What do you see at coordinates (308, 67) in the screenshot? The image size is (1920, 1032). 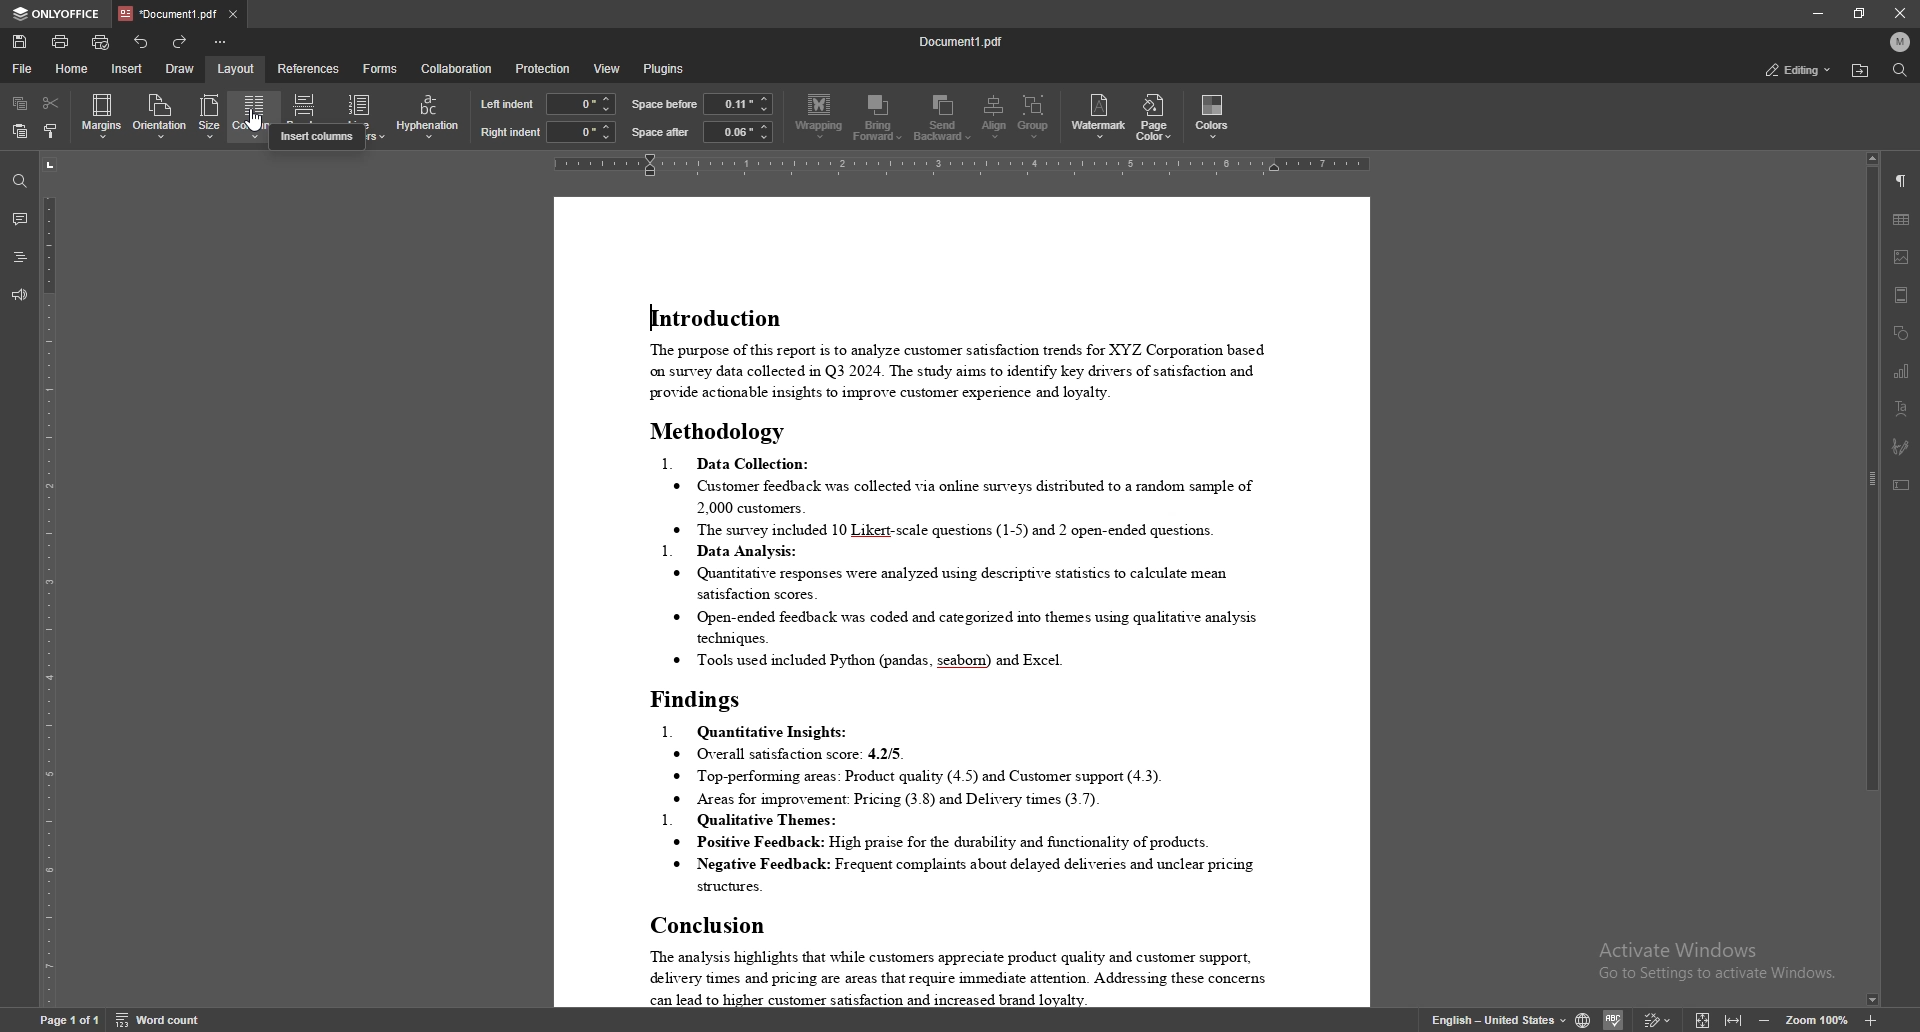 I see `references` at bounding box center [308, 67].